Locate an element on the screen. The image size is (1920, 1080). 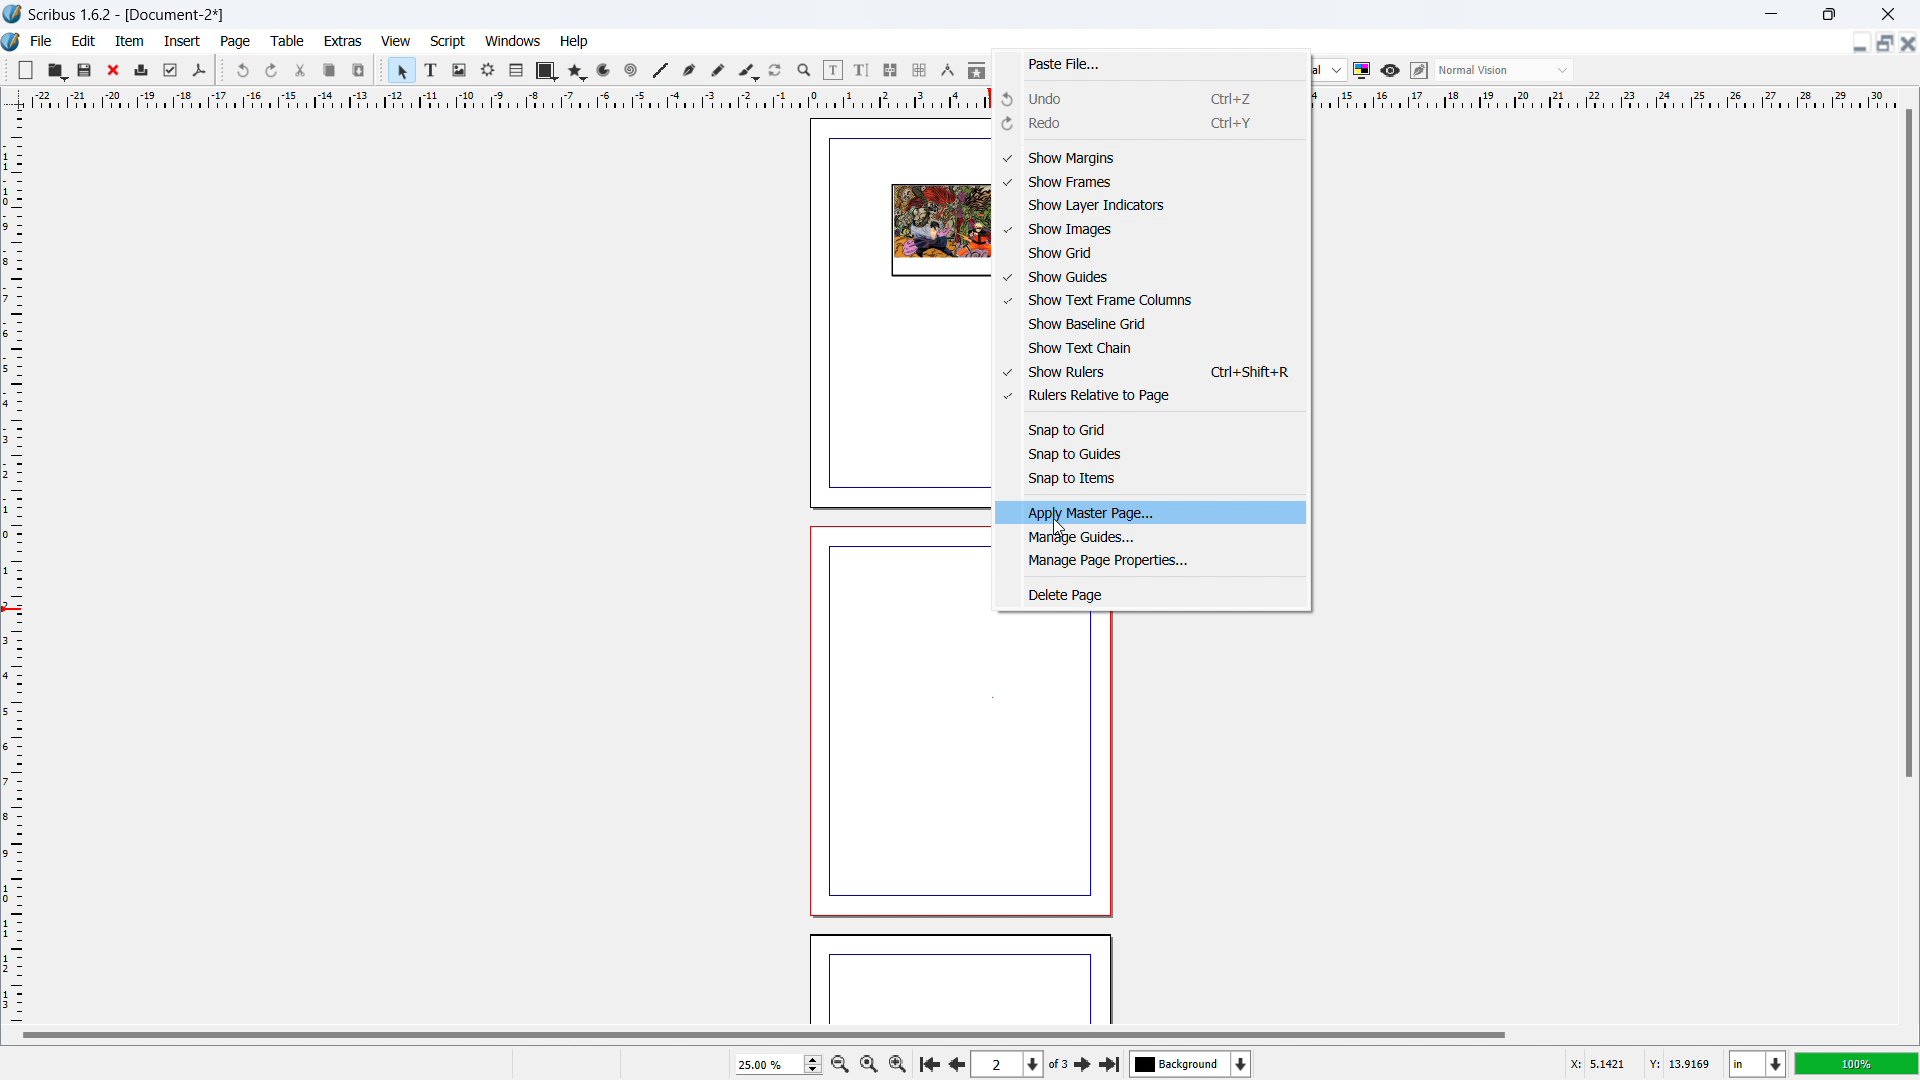
last page is located at coordinates (1109, 1061).